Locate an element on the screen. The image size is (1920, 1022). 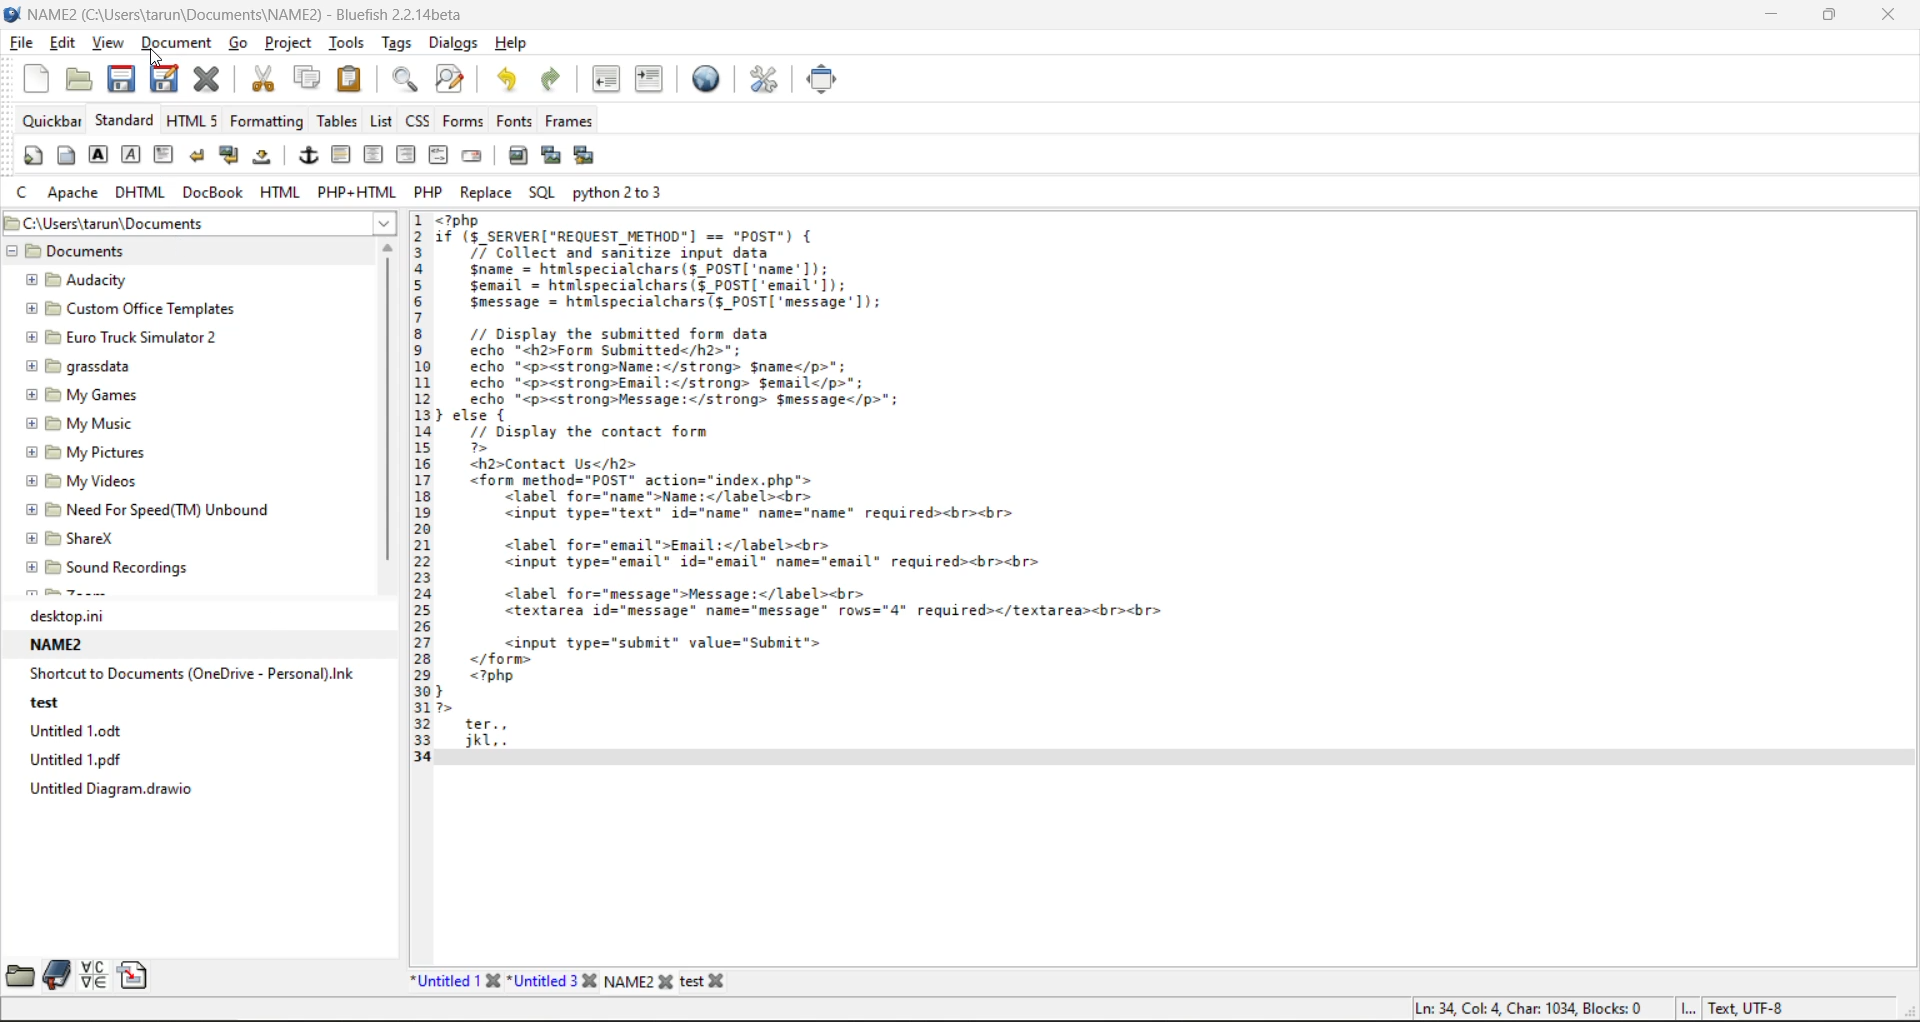
custom office template is located at coordinates (124, 308).